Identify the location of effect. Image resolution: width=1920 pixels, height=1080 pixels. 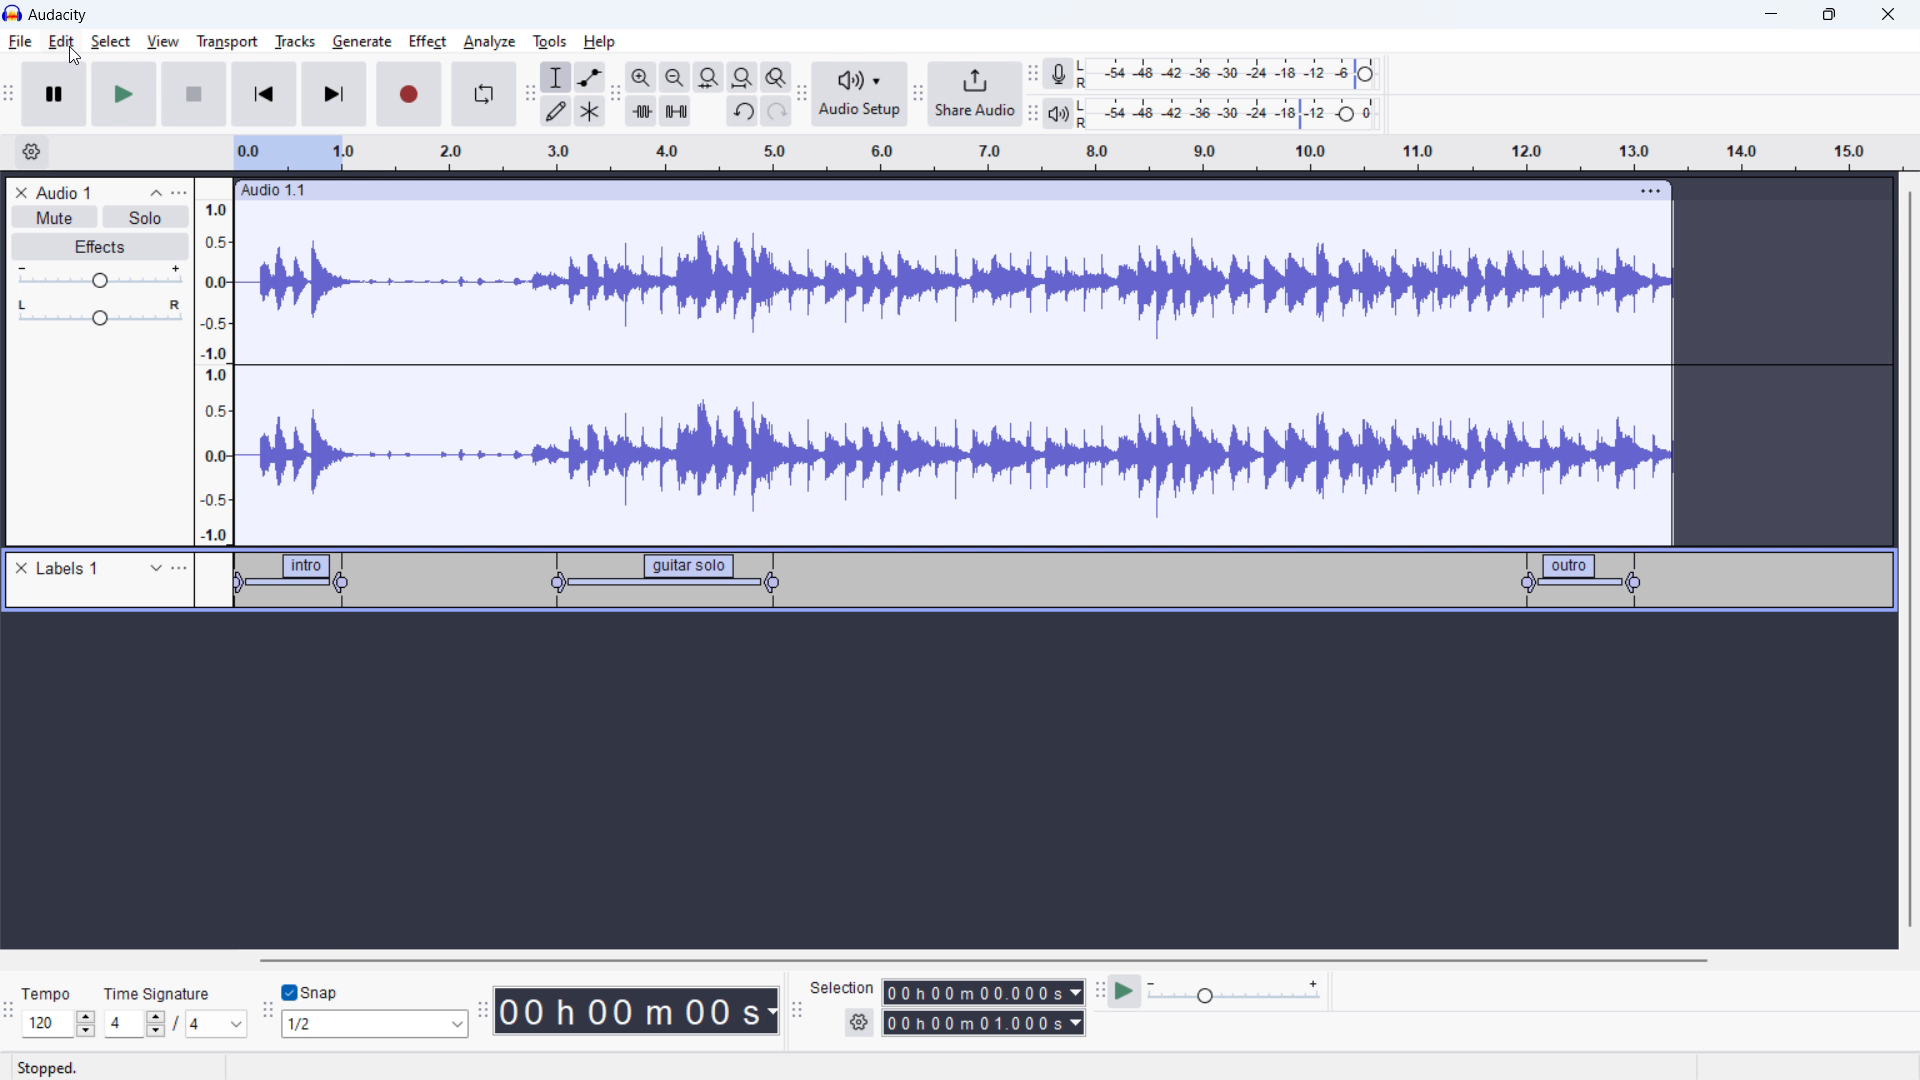
(428, 42).